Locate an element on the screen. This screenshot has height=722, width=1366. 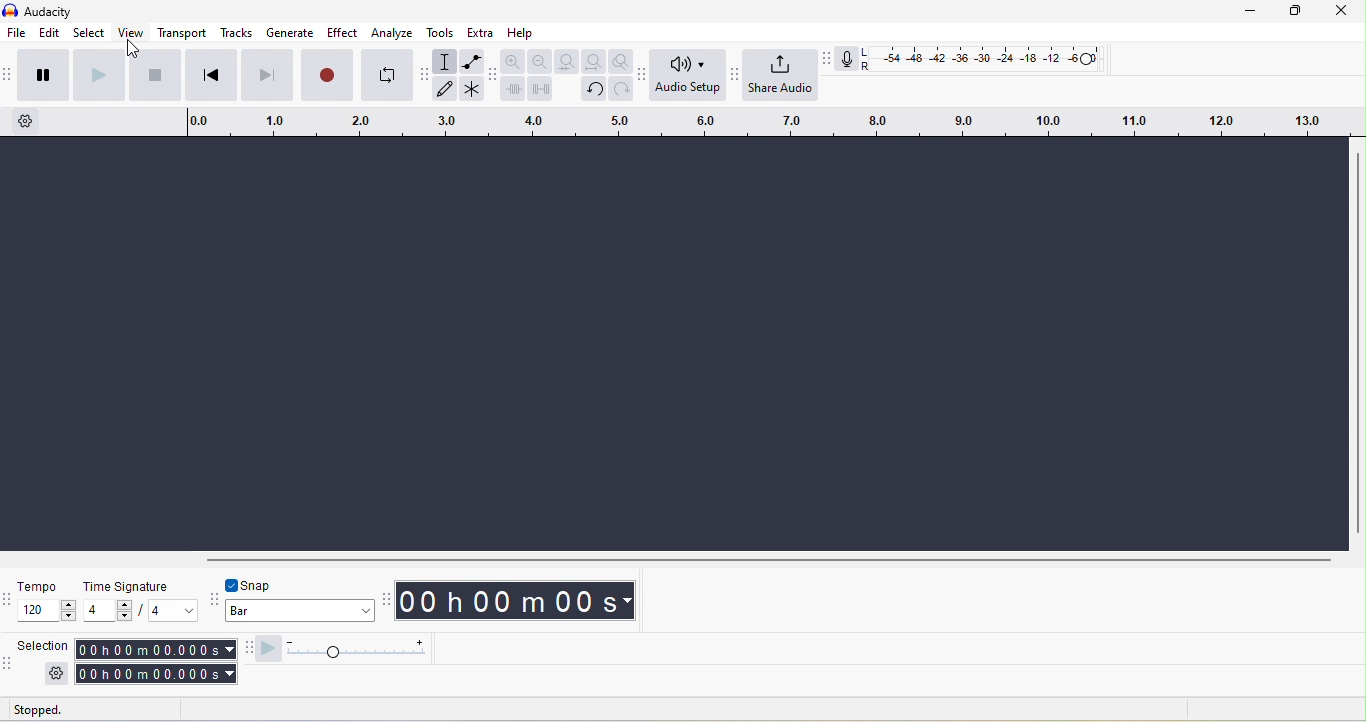
edit is located at coordinates (50, 33).